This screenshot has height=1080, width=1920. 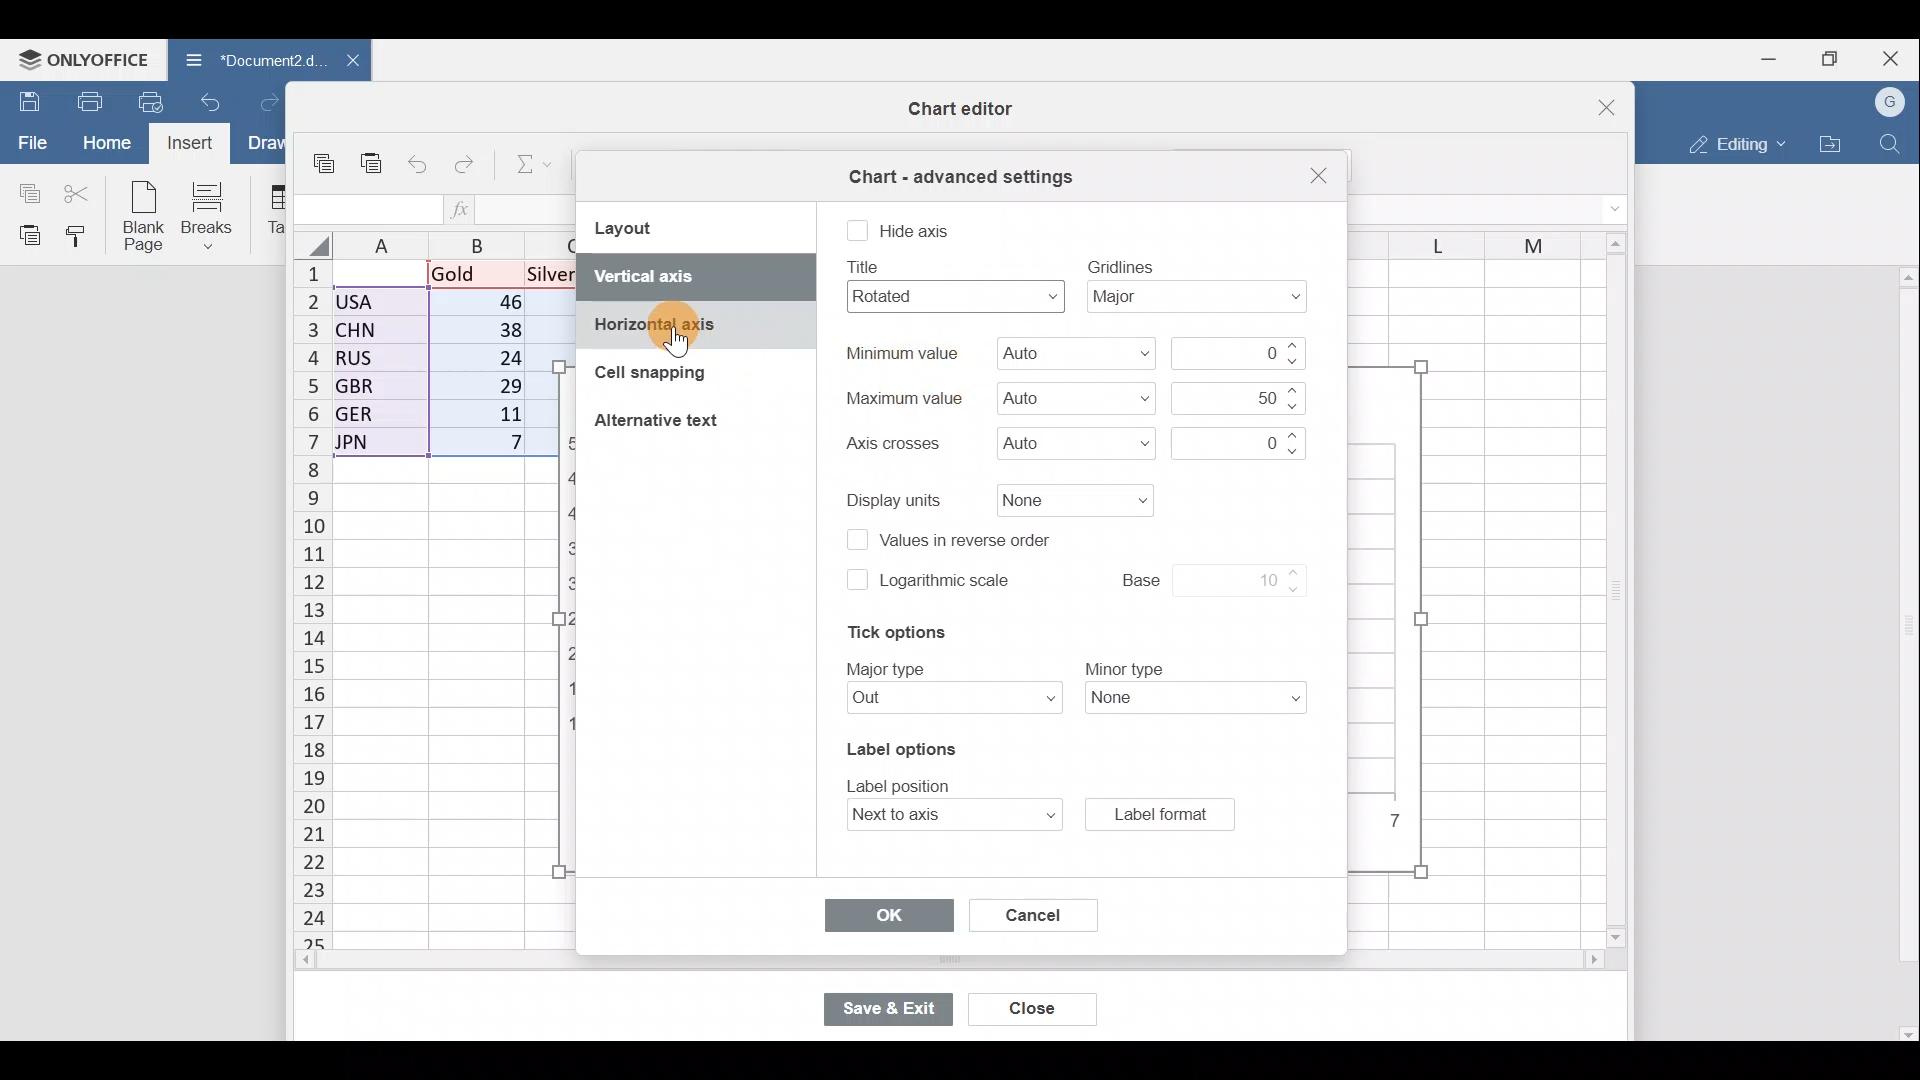 What do you see at coordinates (694, 328) in the screenshot?
I see `Horizontal axis` at bounding box center [694, 328].